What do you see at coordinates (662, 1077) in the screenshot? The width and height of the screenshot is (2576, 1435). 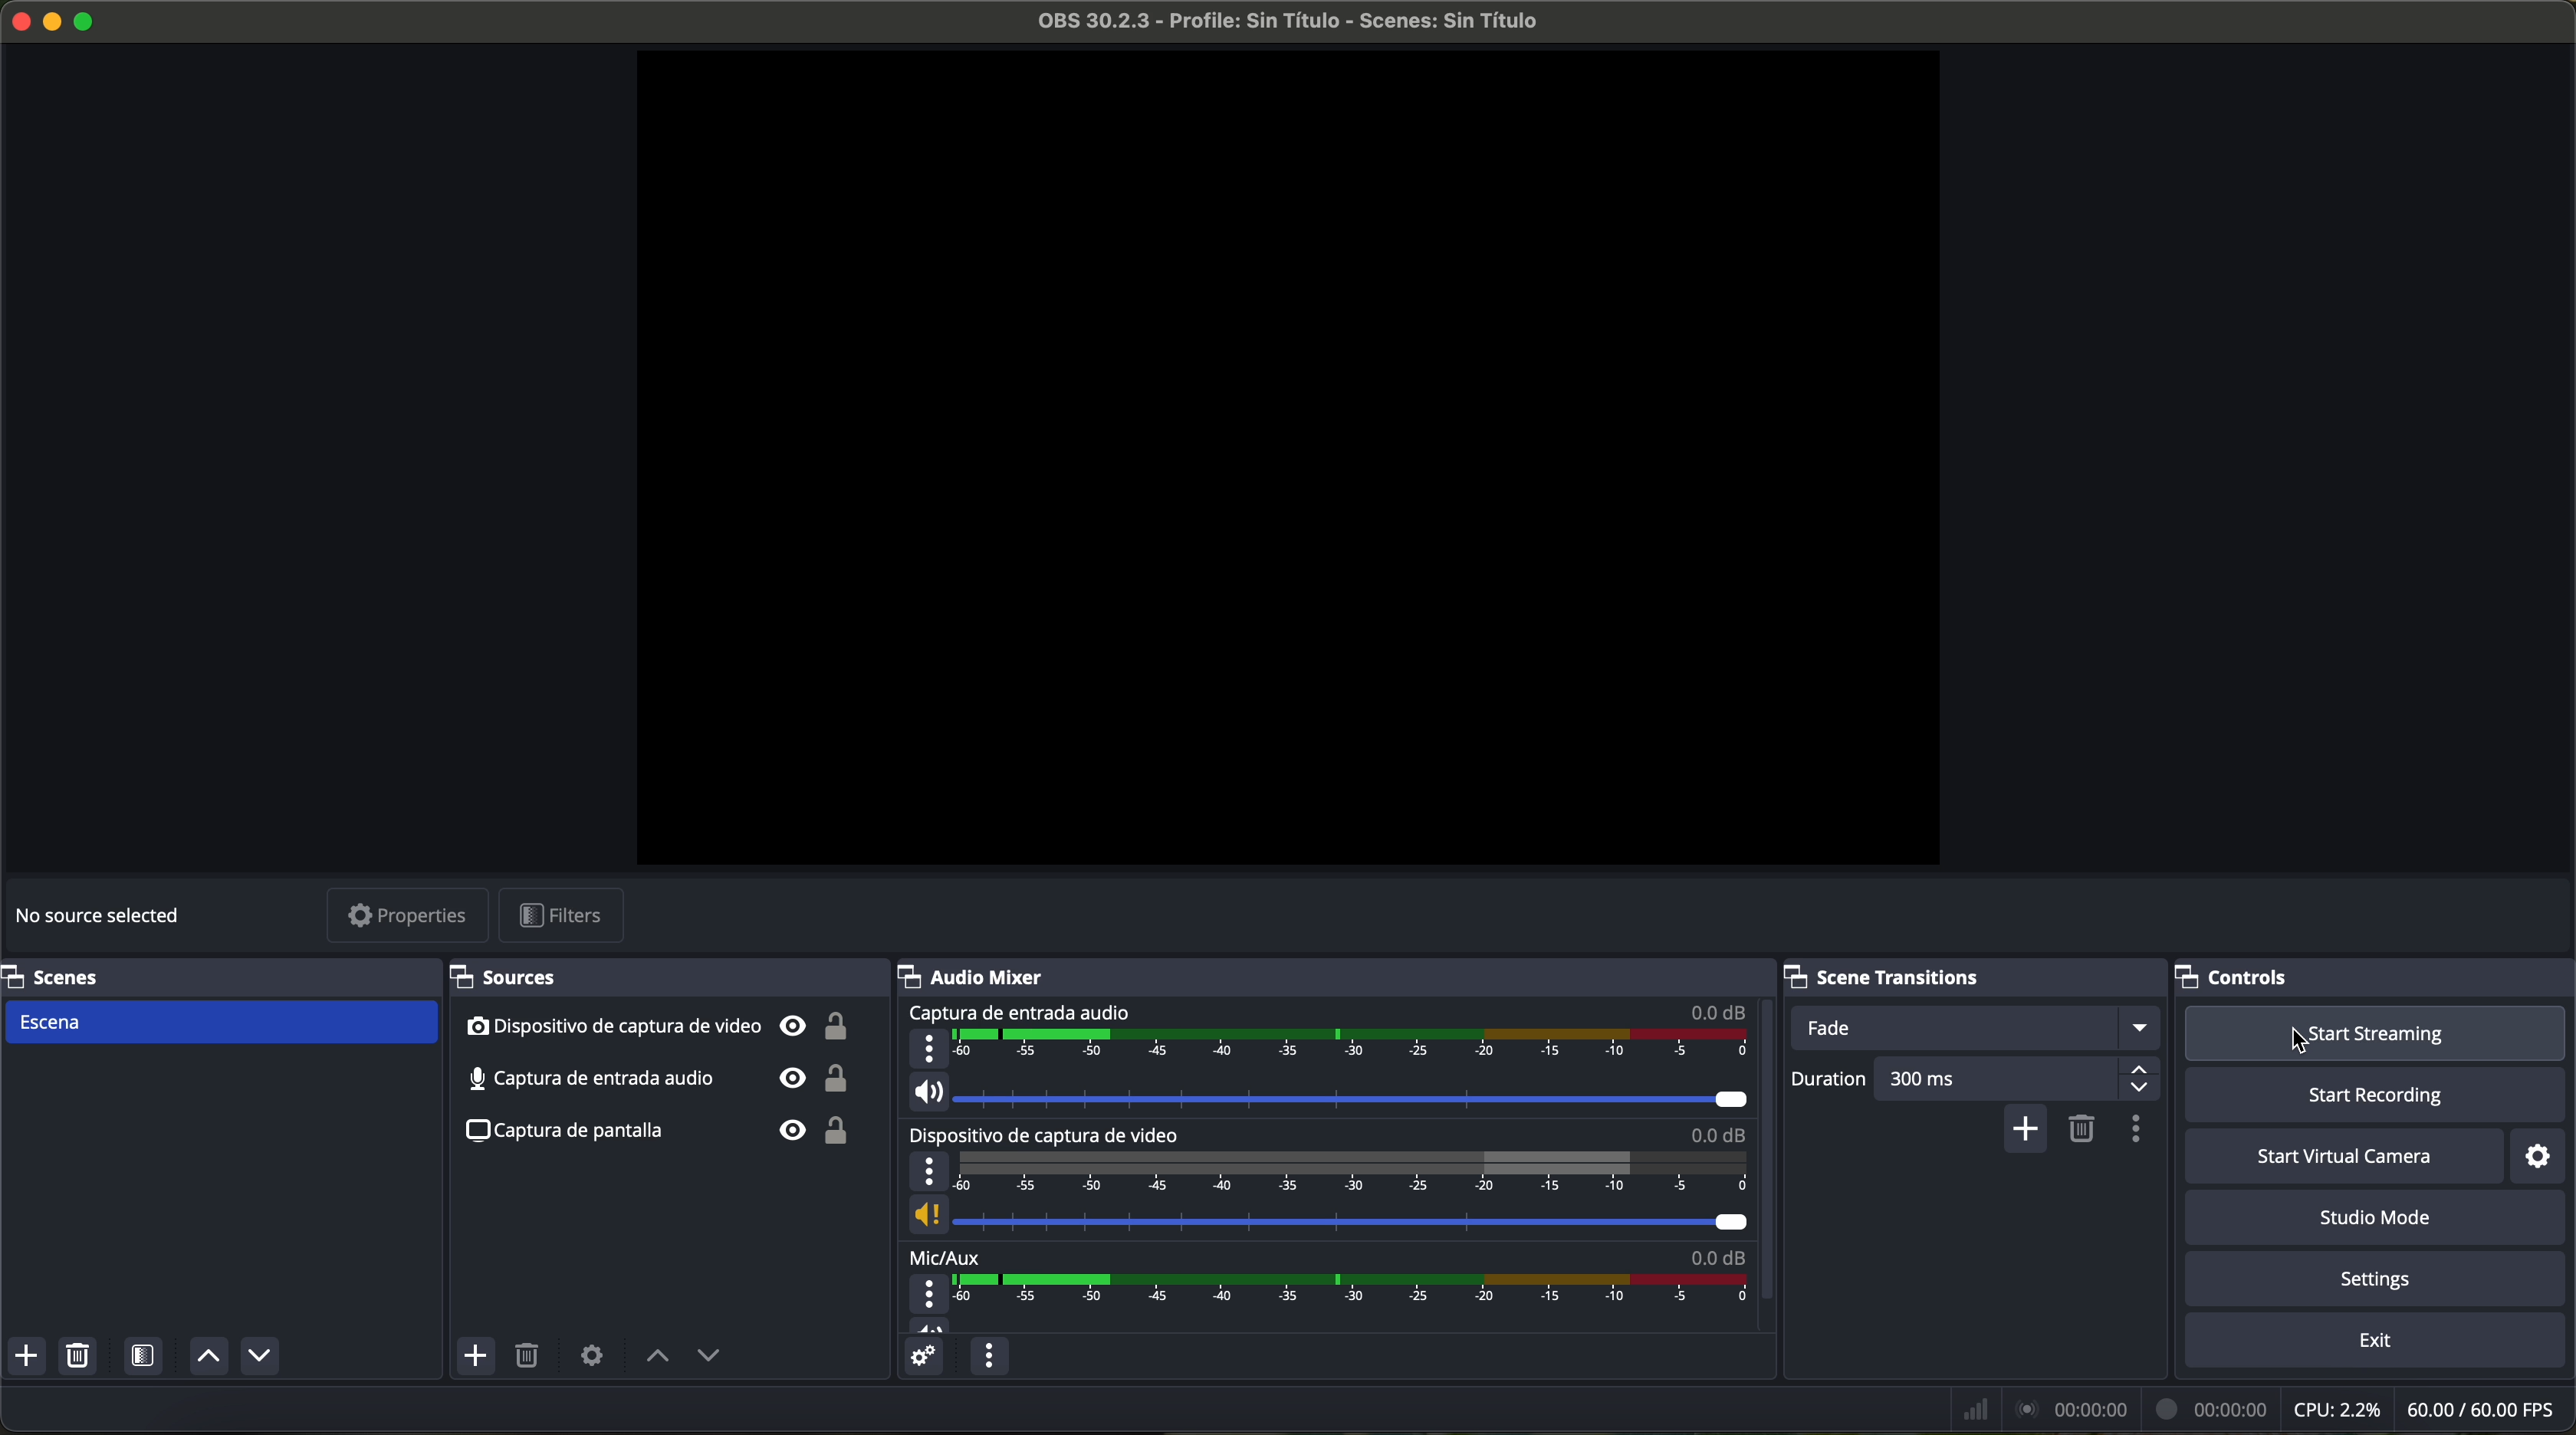 I see `audio input capture` at bounding box center [662, 1077].